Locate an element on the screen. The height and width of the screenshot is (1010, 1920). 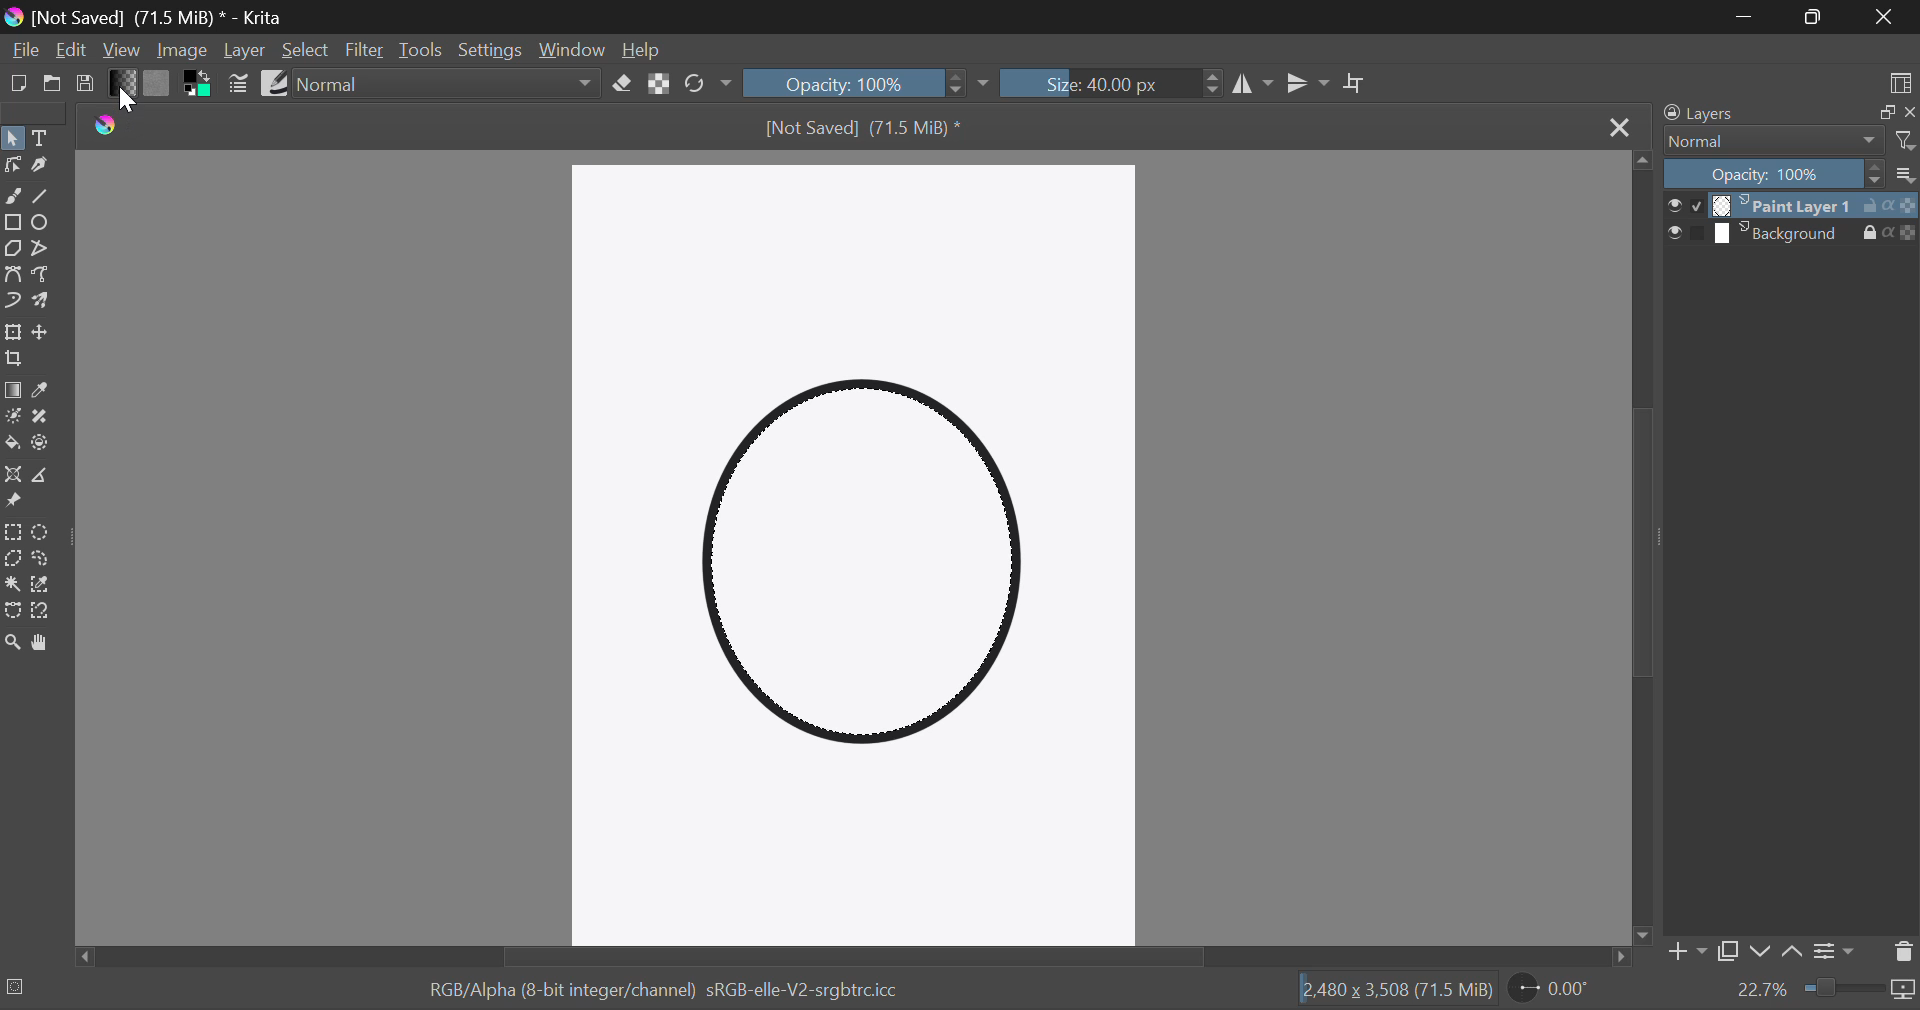
Continuous Selection is located at coordinates (14, 583).